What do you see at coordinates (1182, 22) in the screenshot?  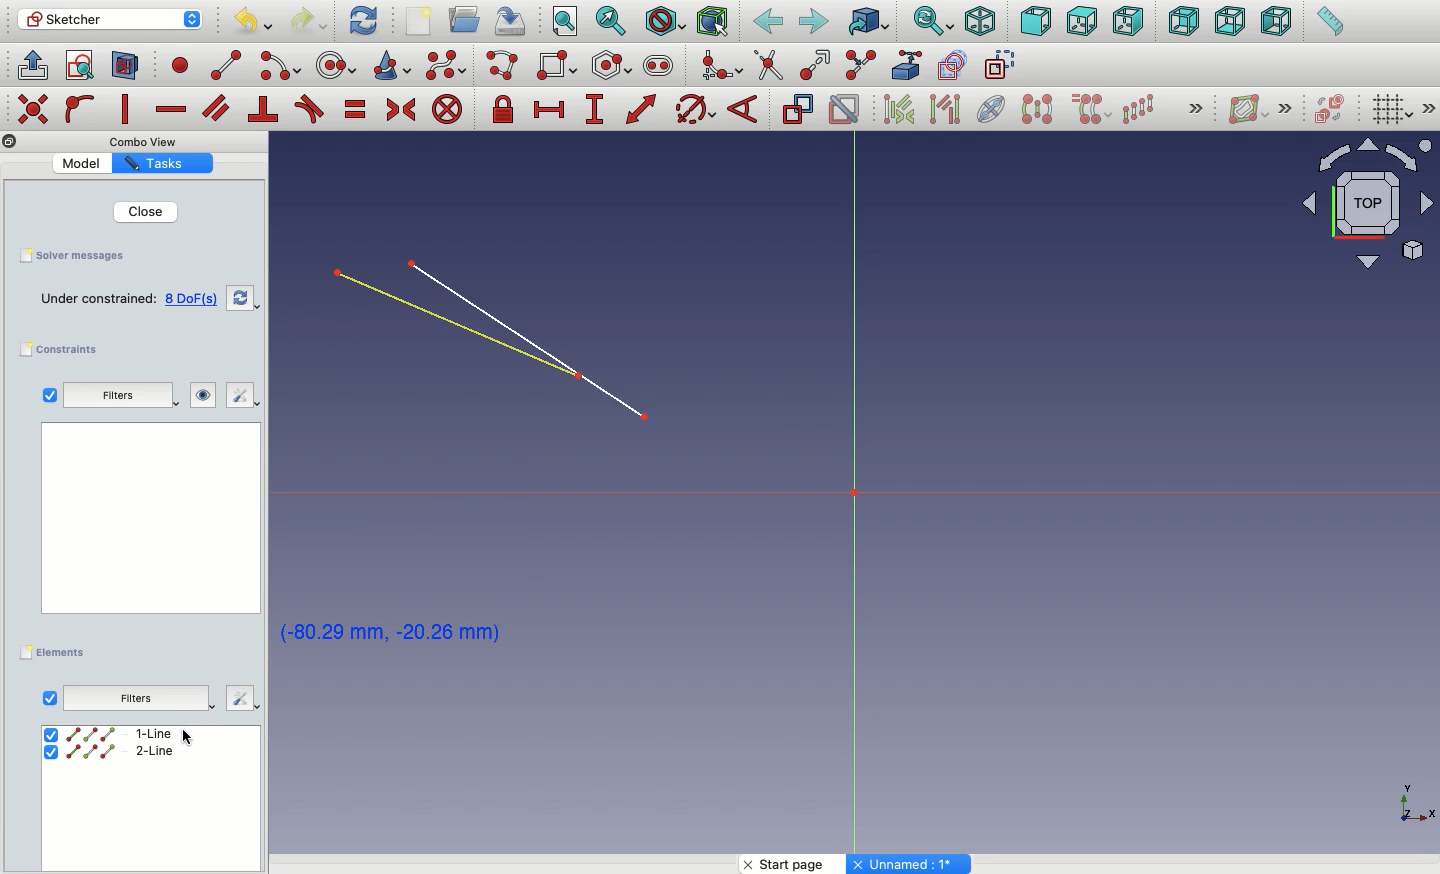 I see `Rear` at bounding box center [1182, 22].